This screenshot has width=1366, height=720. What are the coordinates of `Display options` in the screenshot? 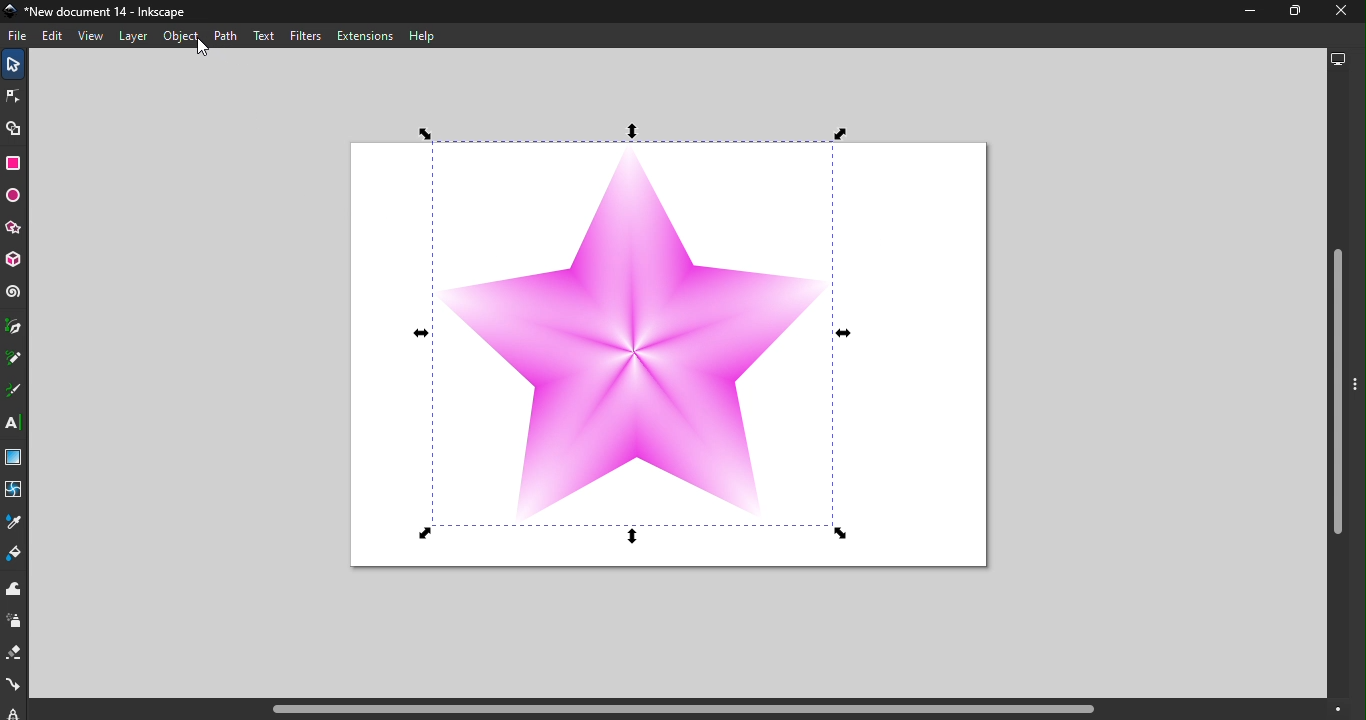 It's located at (1334, 58).